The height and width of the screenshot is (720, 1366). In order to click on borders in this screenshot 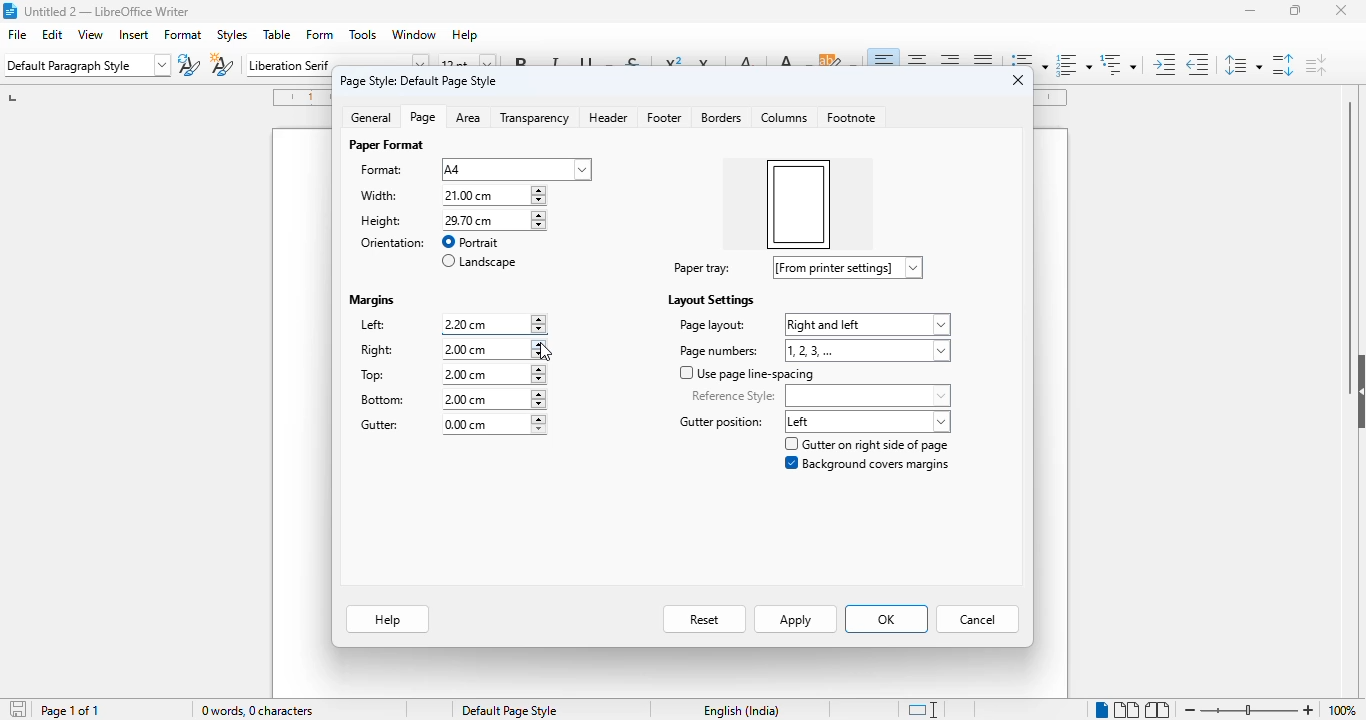, I will do `click(721, 117)`.